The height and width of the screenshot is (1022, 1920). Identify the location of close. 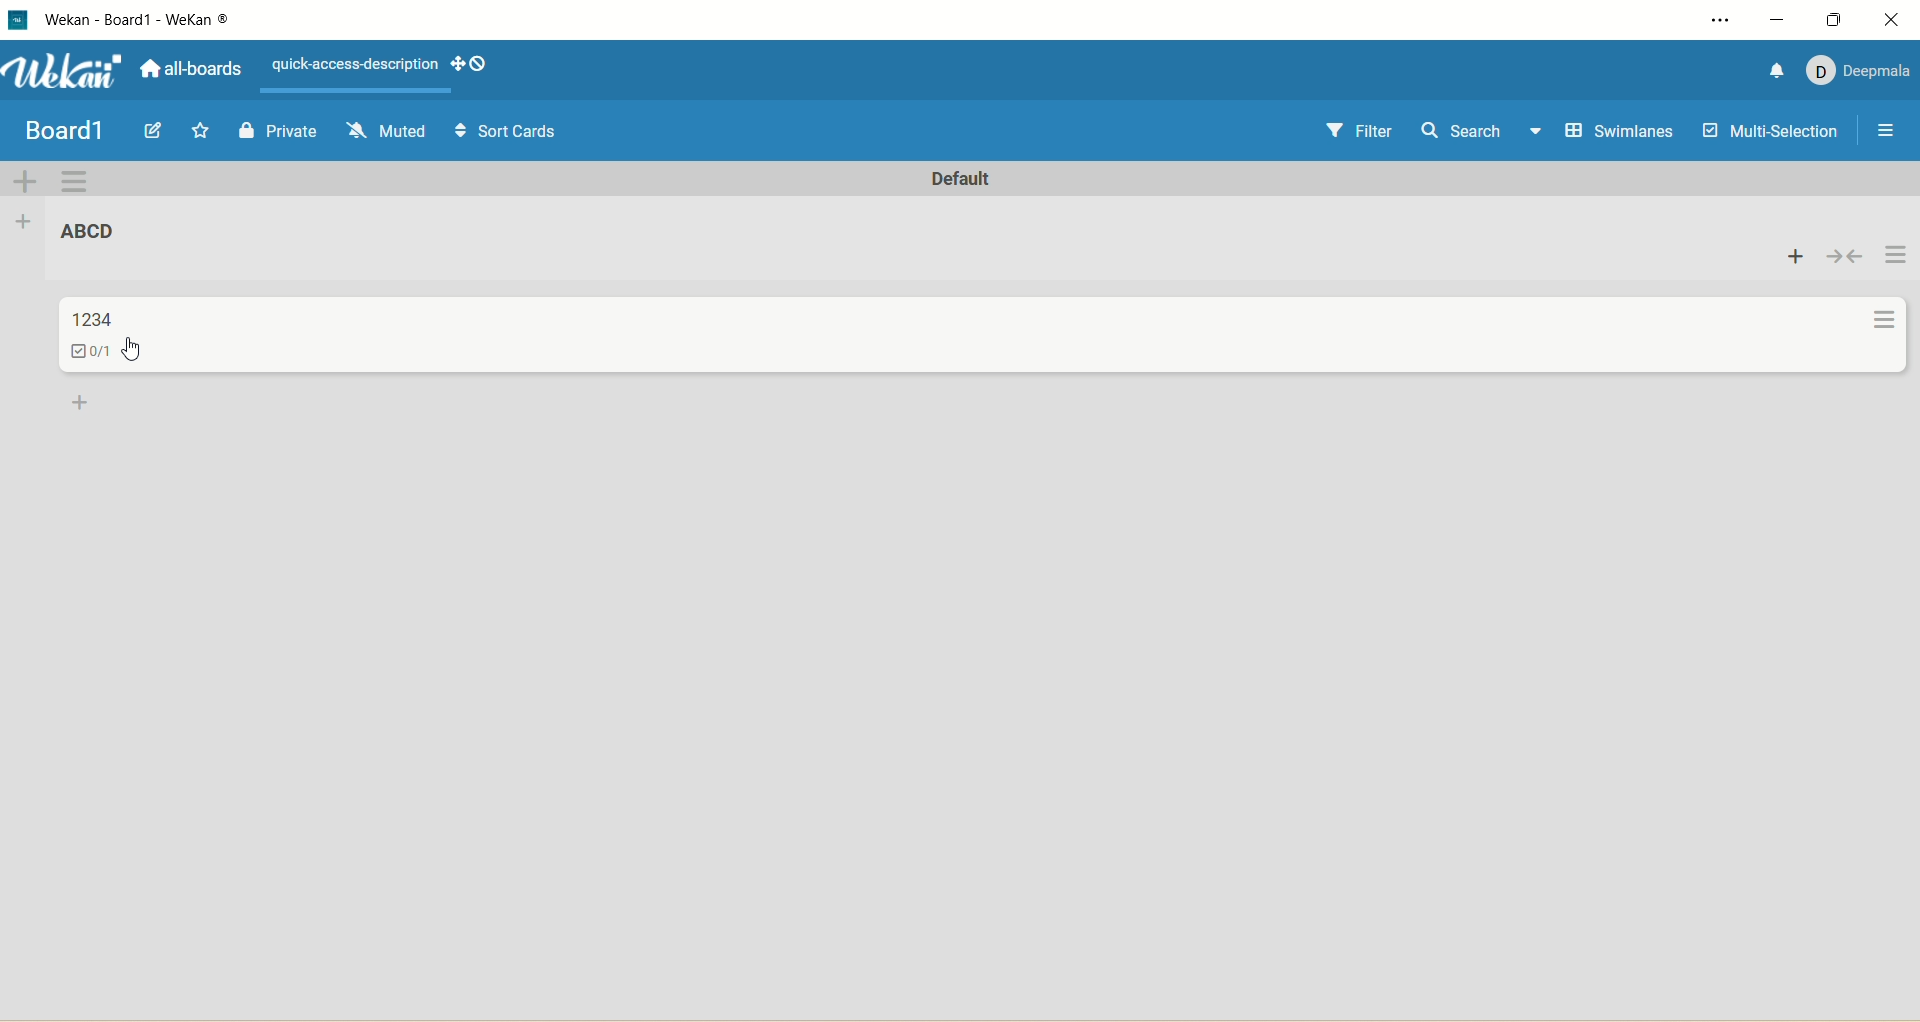
(1898, 20).